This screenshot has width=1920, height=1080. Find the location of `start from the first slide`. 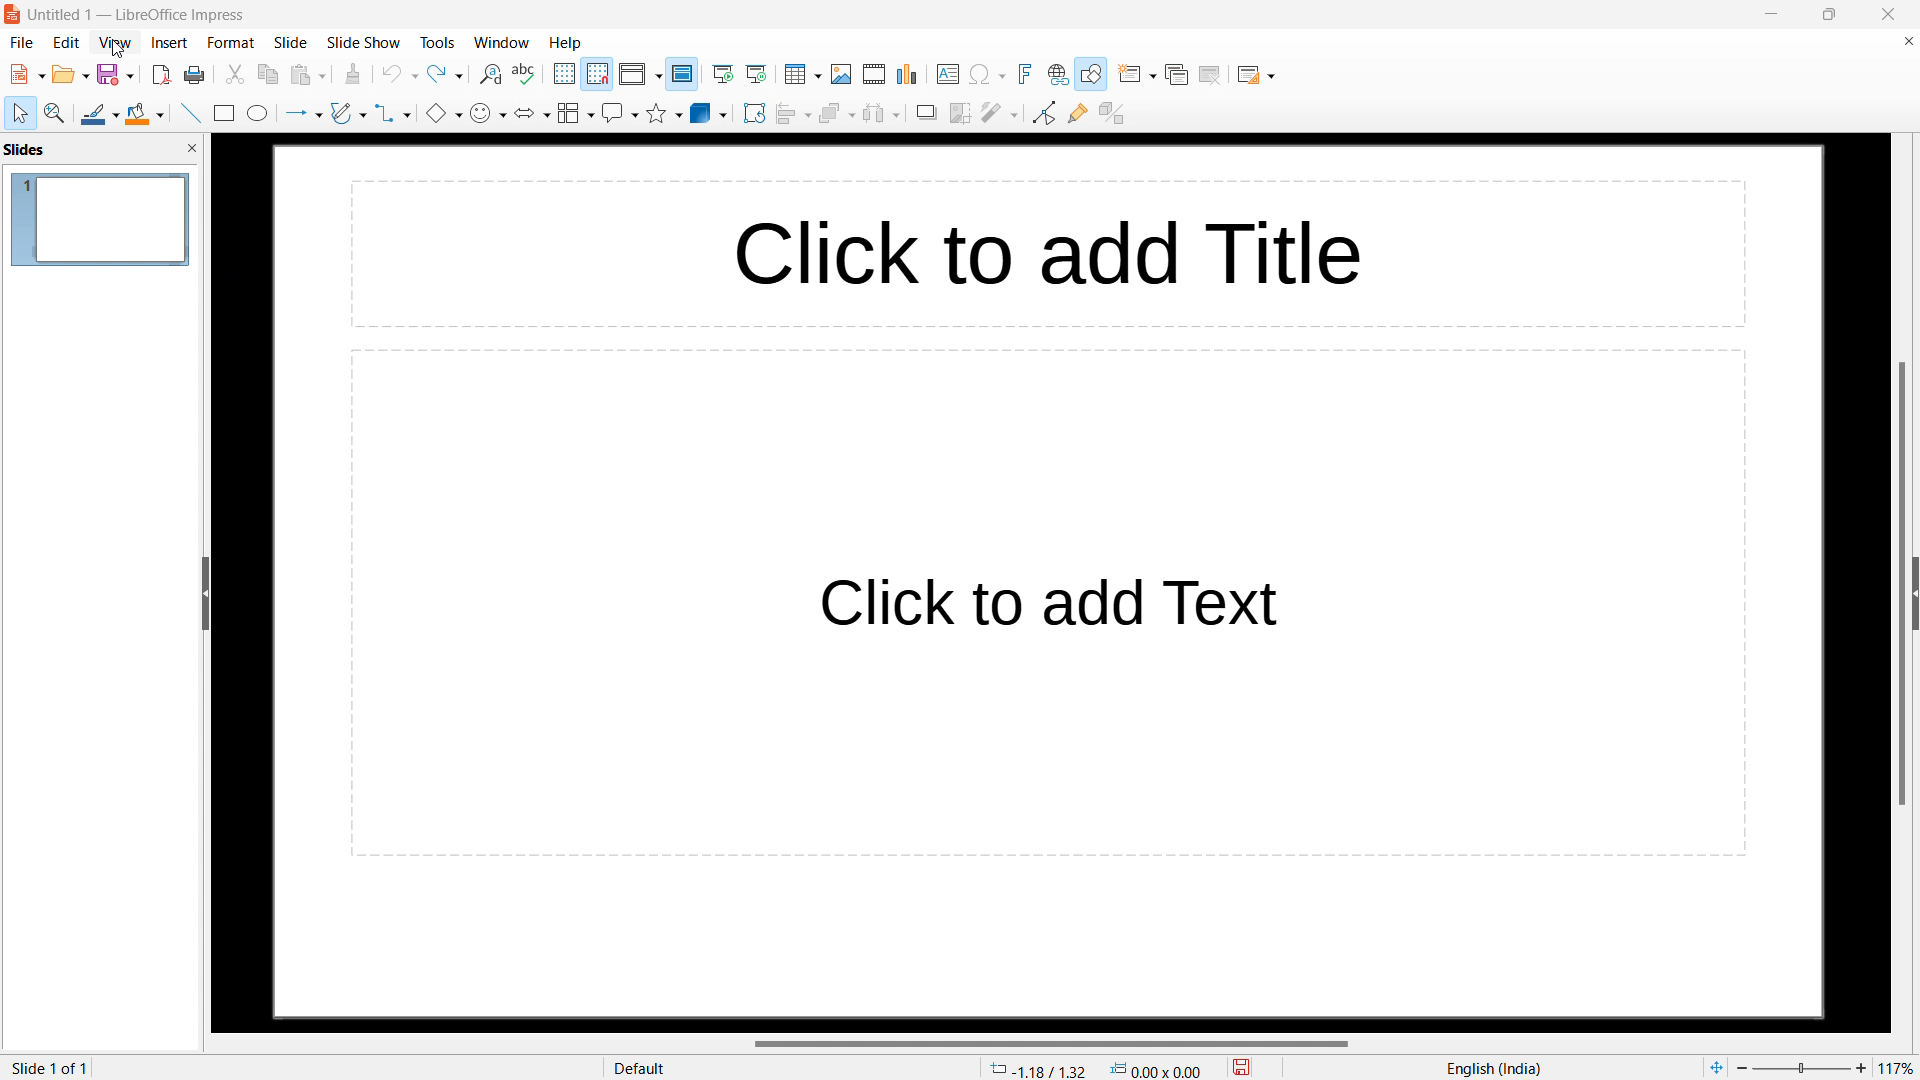

start from the first slide is located at coordinates (724, 75).